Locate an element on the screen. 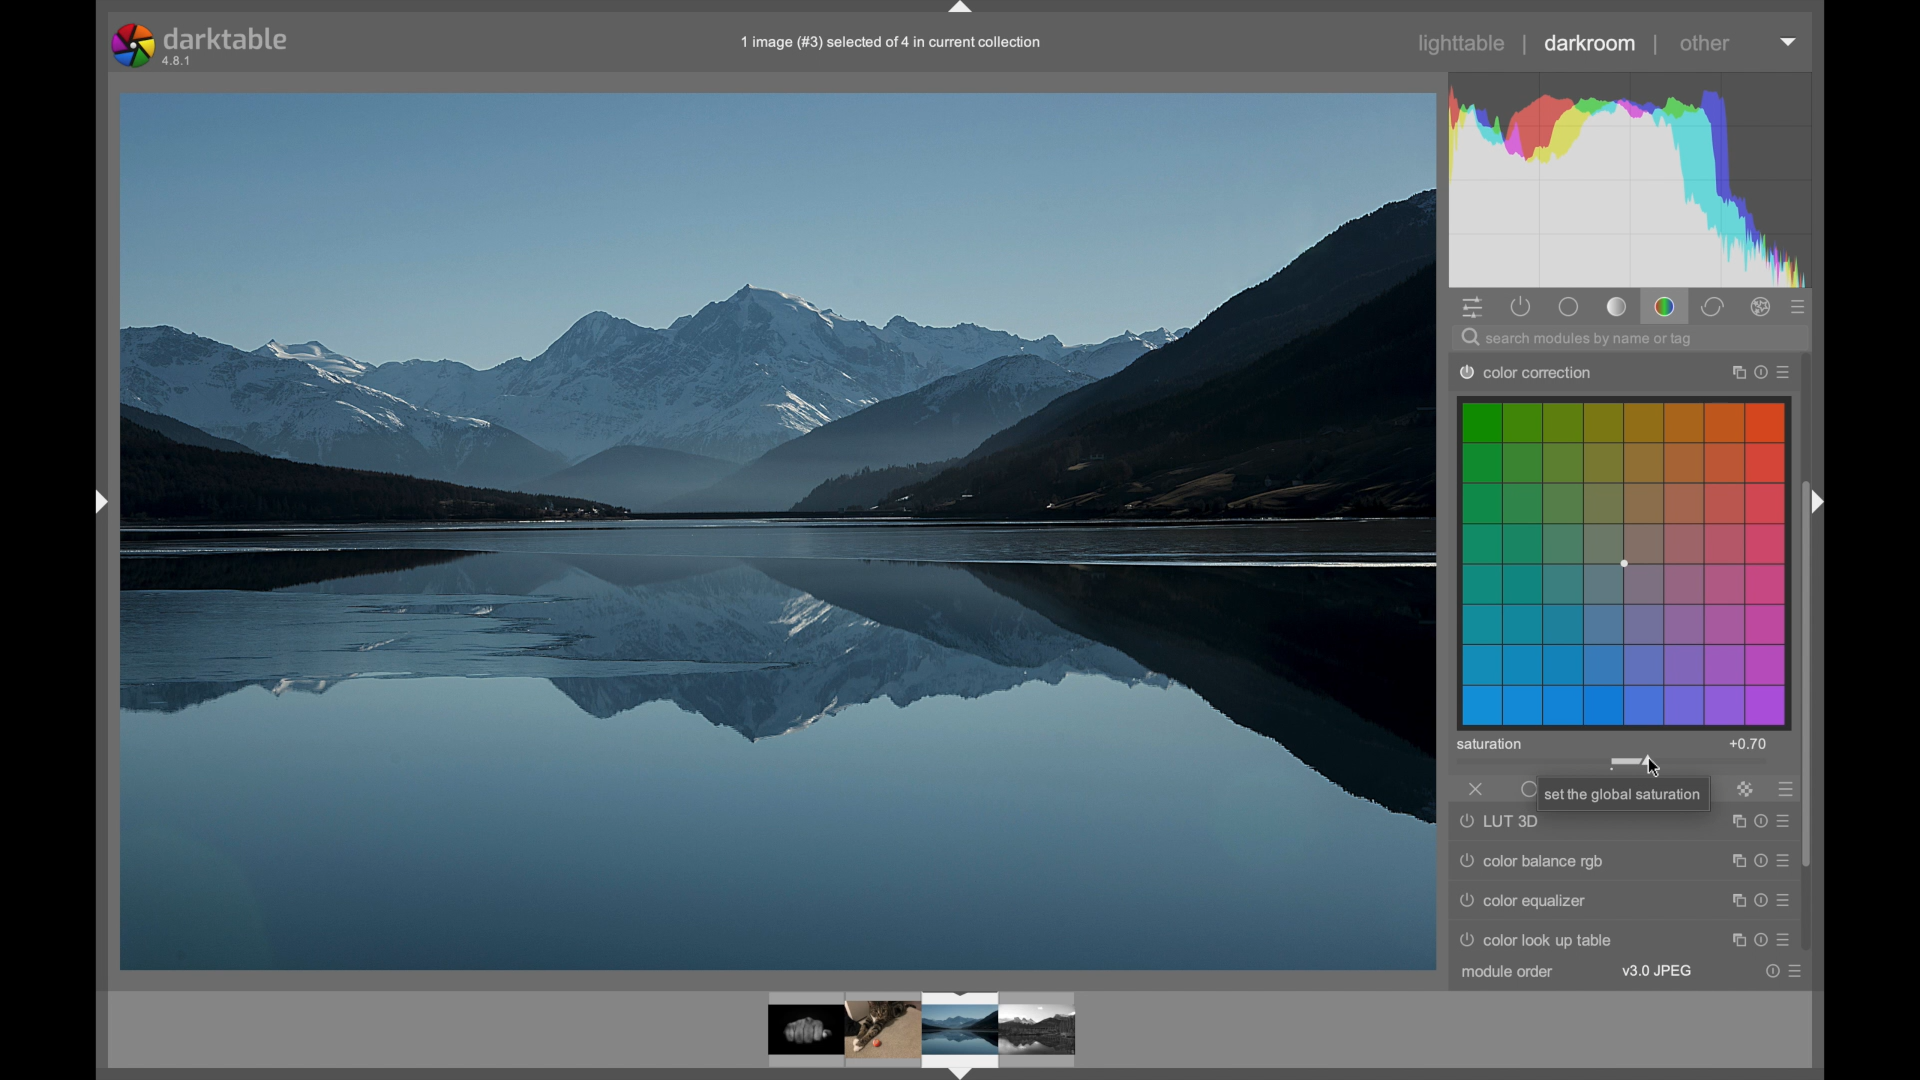 The image size is (1920, 1080). lighttable is located at coordinates (1464, 44).